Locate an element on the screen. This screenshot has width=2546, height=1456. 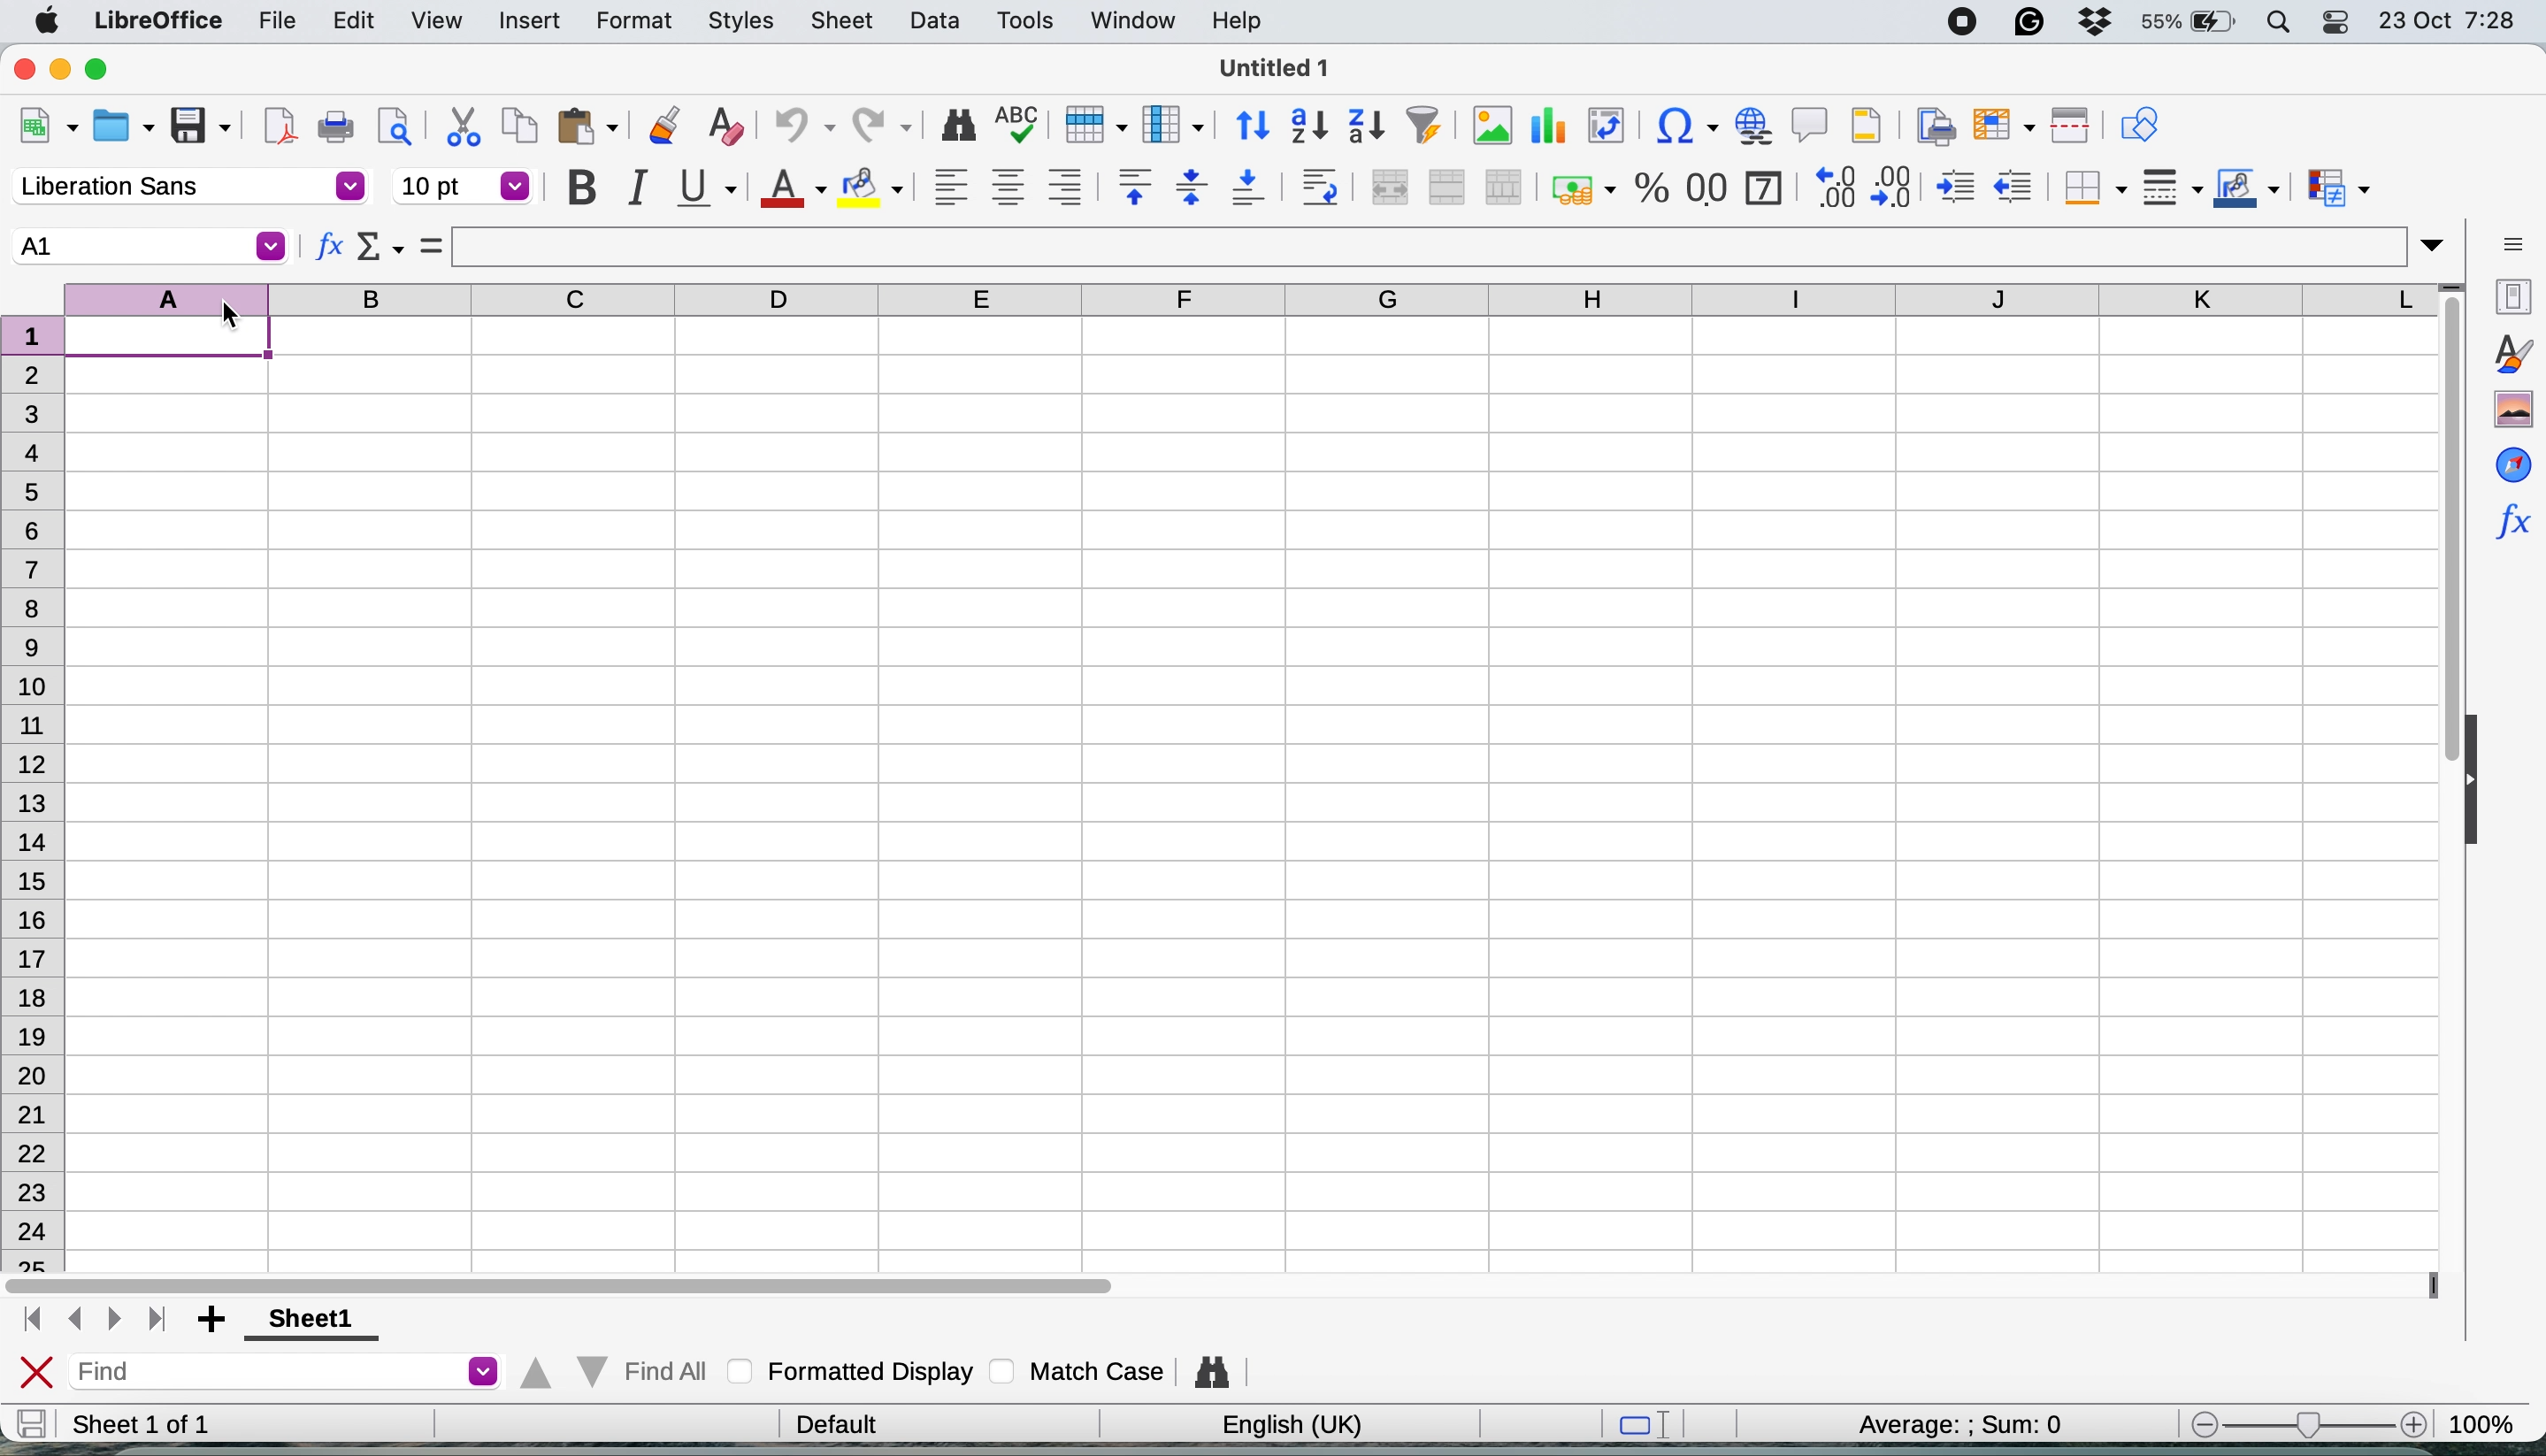
row is located at coordinates (1097, 126).